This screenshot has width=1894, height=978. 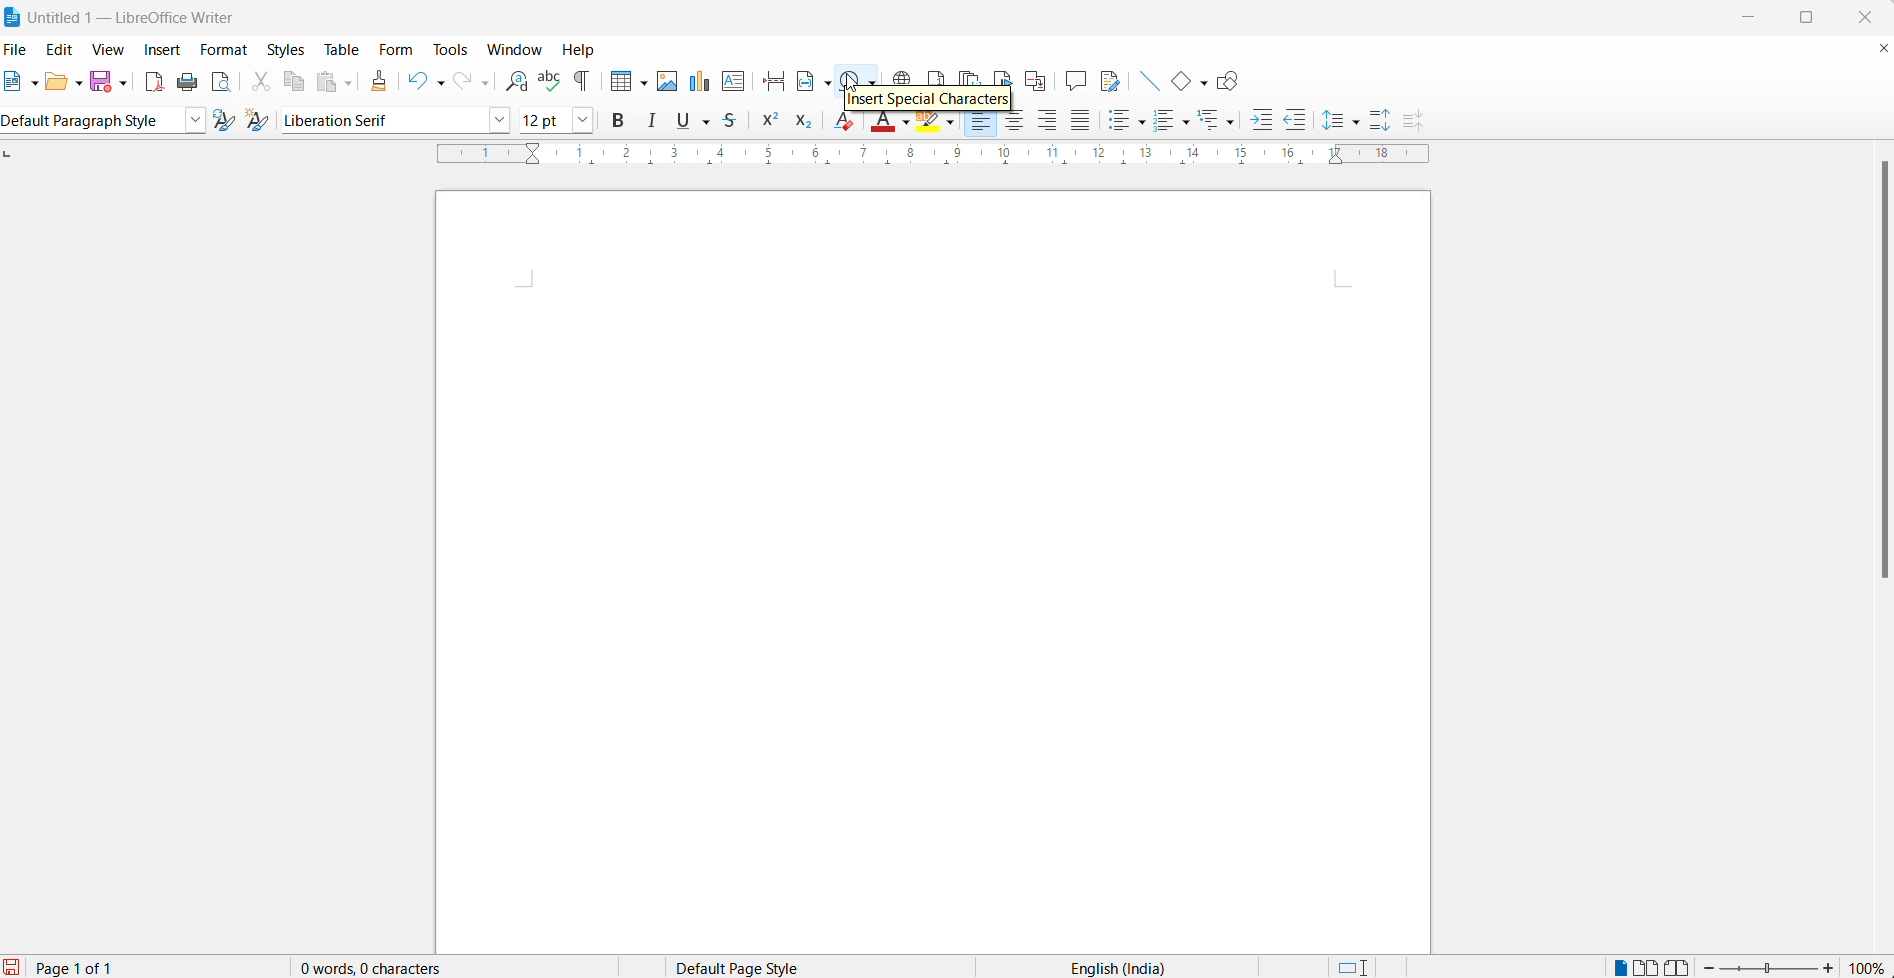 I want to click on increase paragraph space, so click(x=1390, y=116).